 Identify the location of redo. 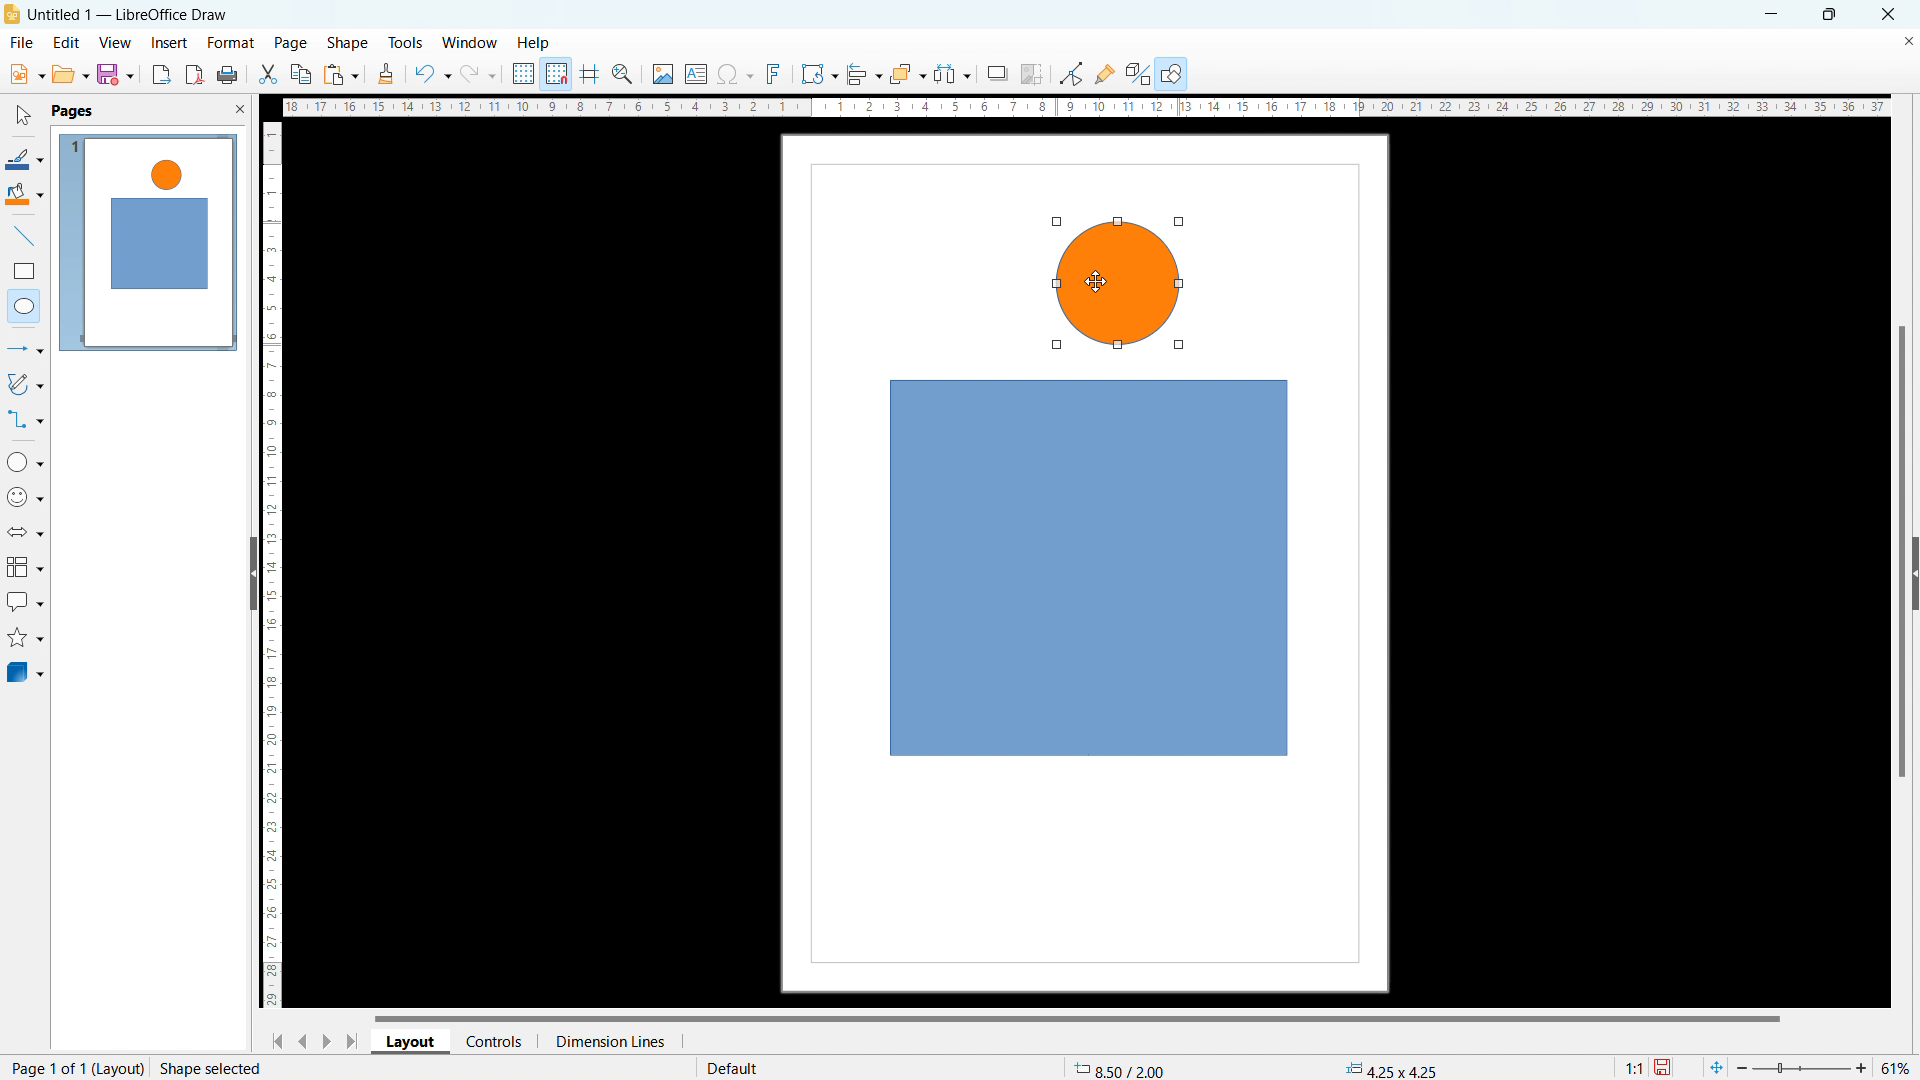
(478, 75).